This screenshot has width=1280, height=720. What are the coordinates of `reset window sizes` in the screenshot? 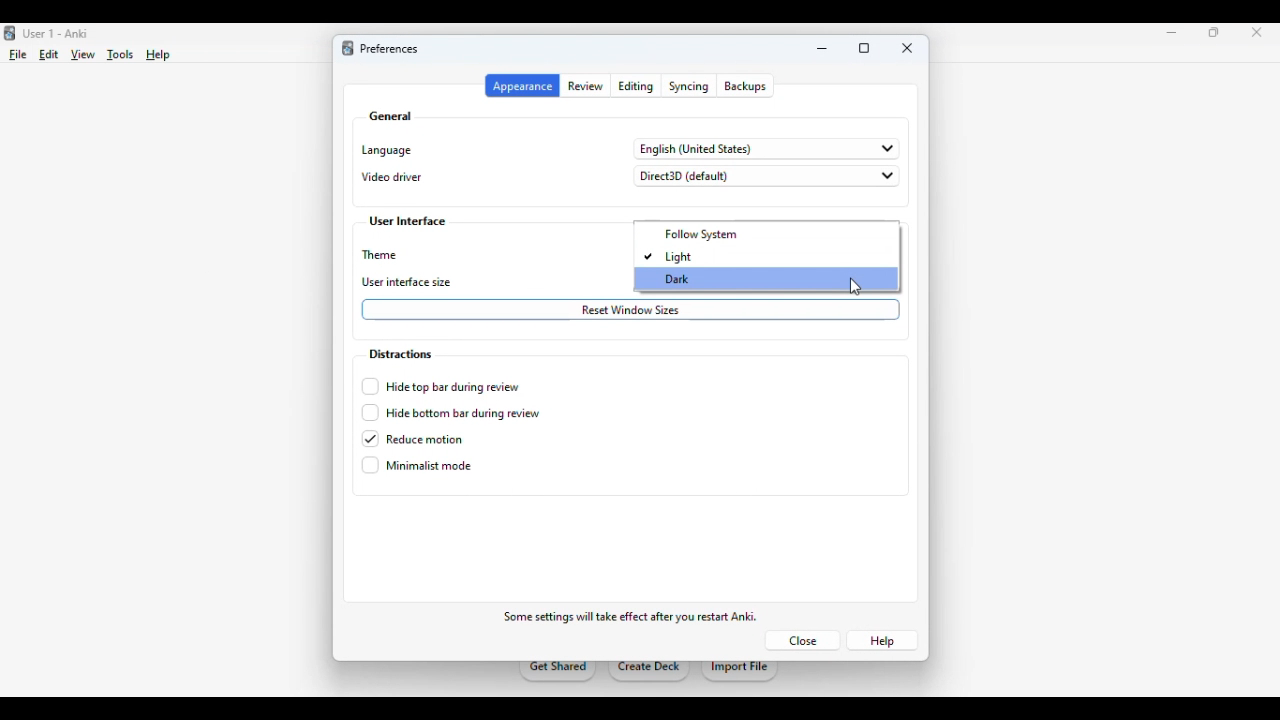 It's located at (631, 310).